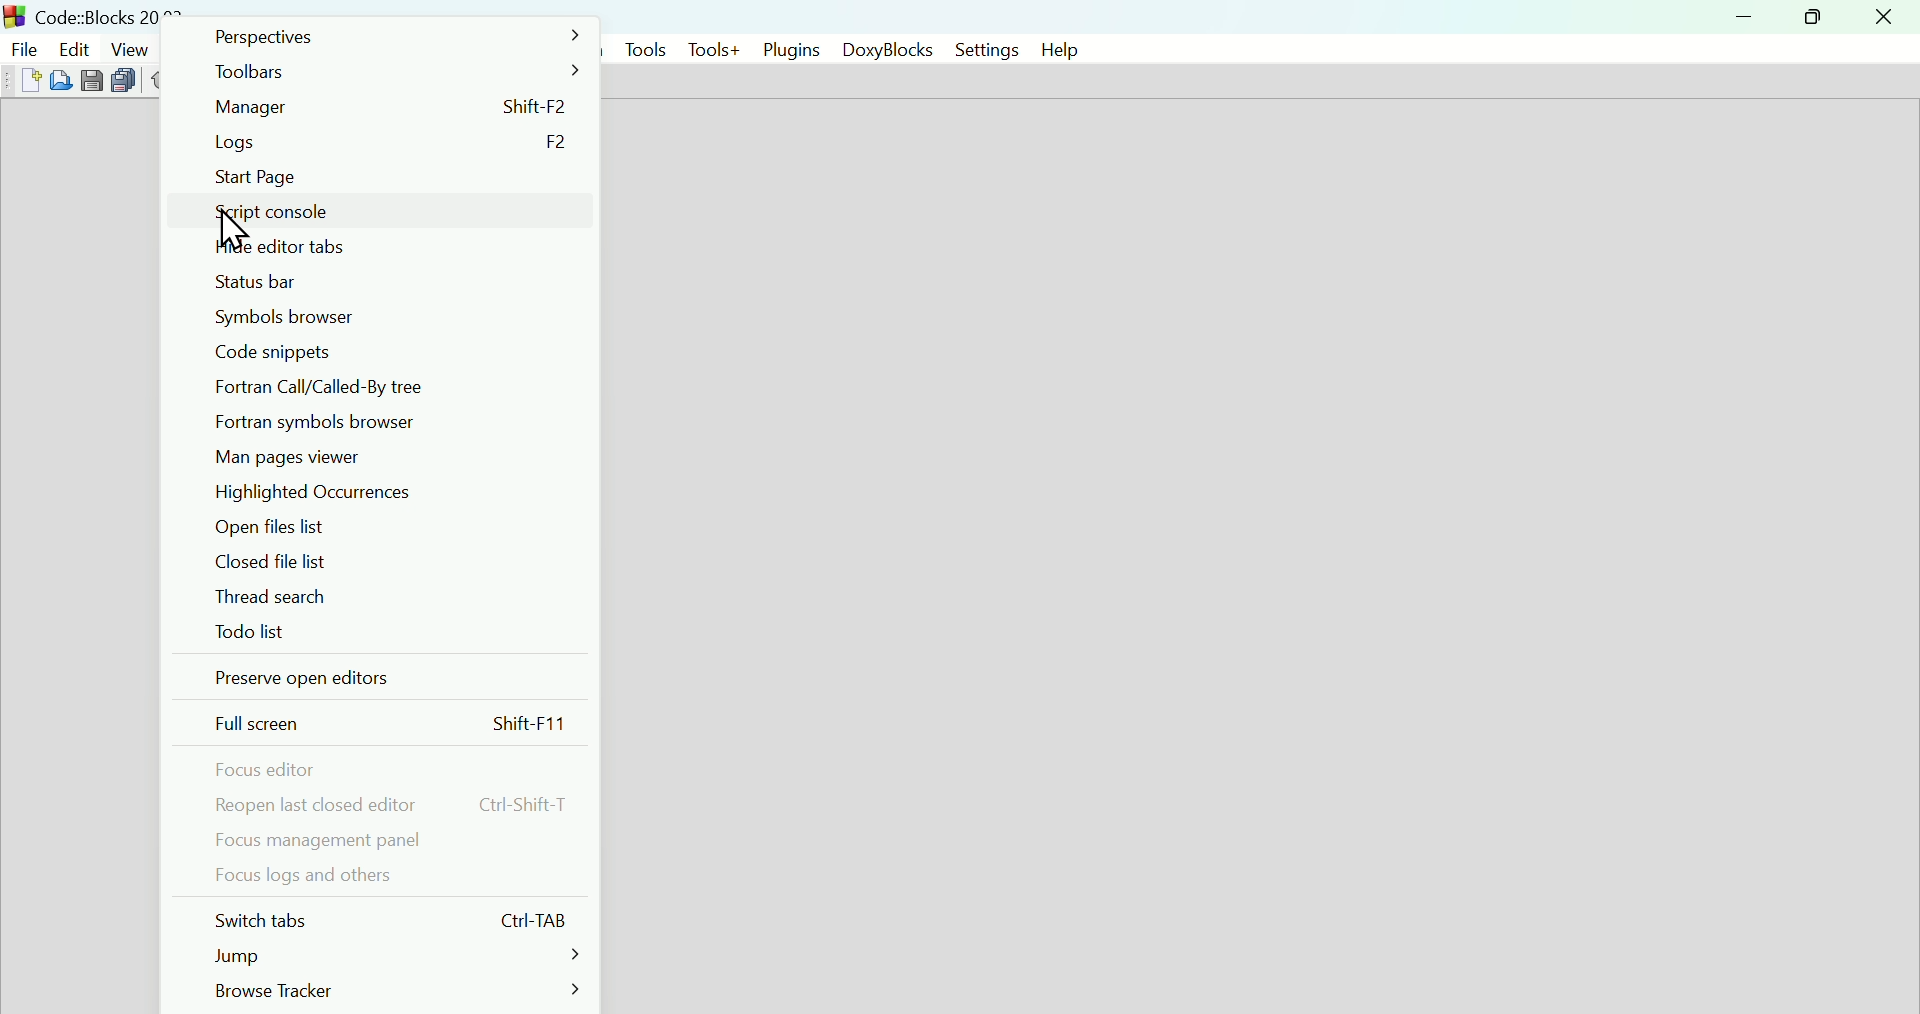 This screenshot has height=1014, width=1920. Describe the element at coordinates (388, 679) in the screenshot. I see `Preserve open editors` at that location.